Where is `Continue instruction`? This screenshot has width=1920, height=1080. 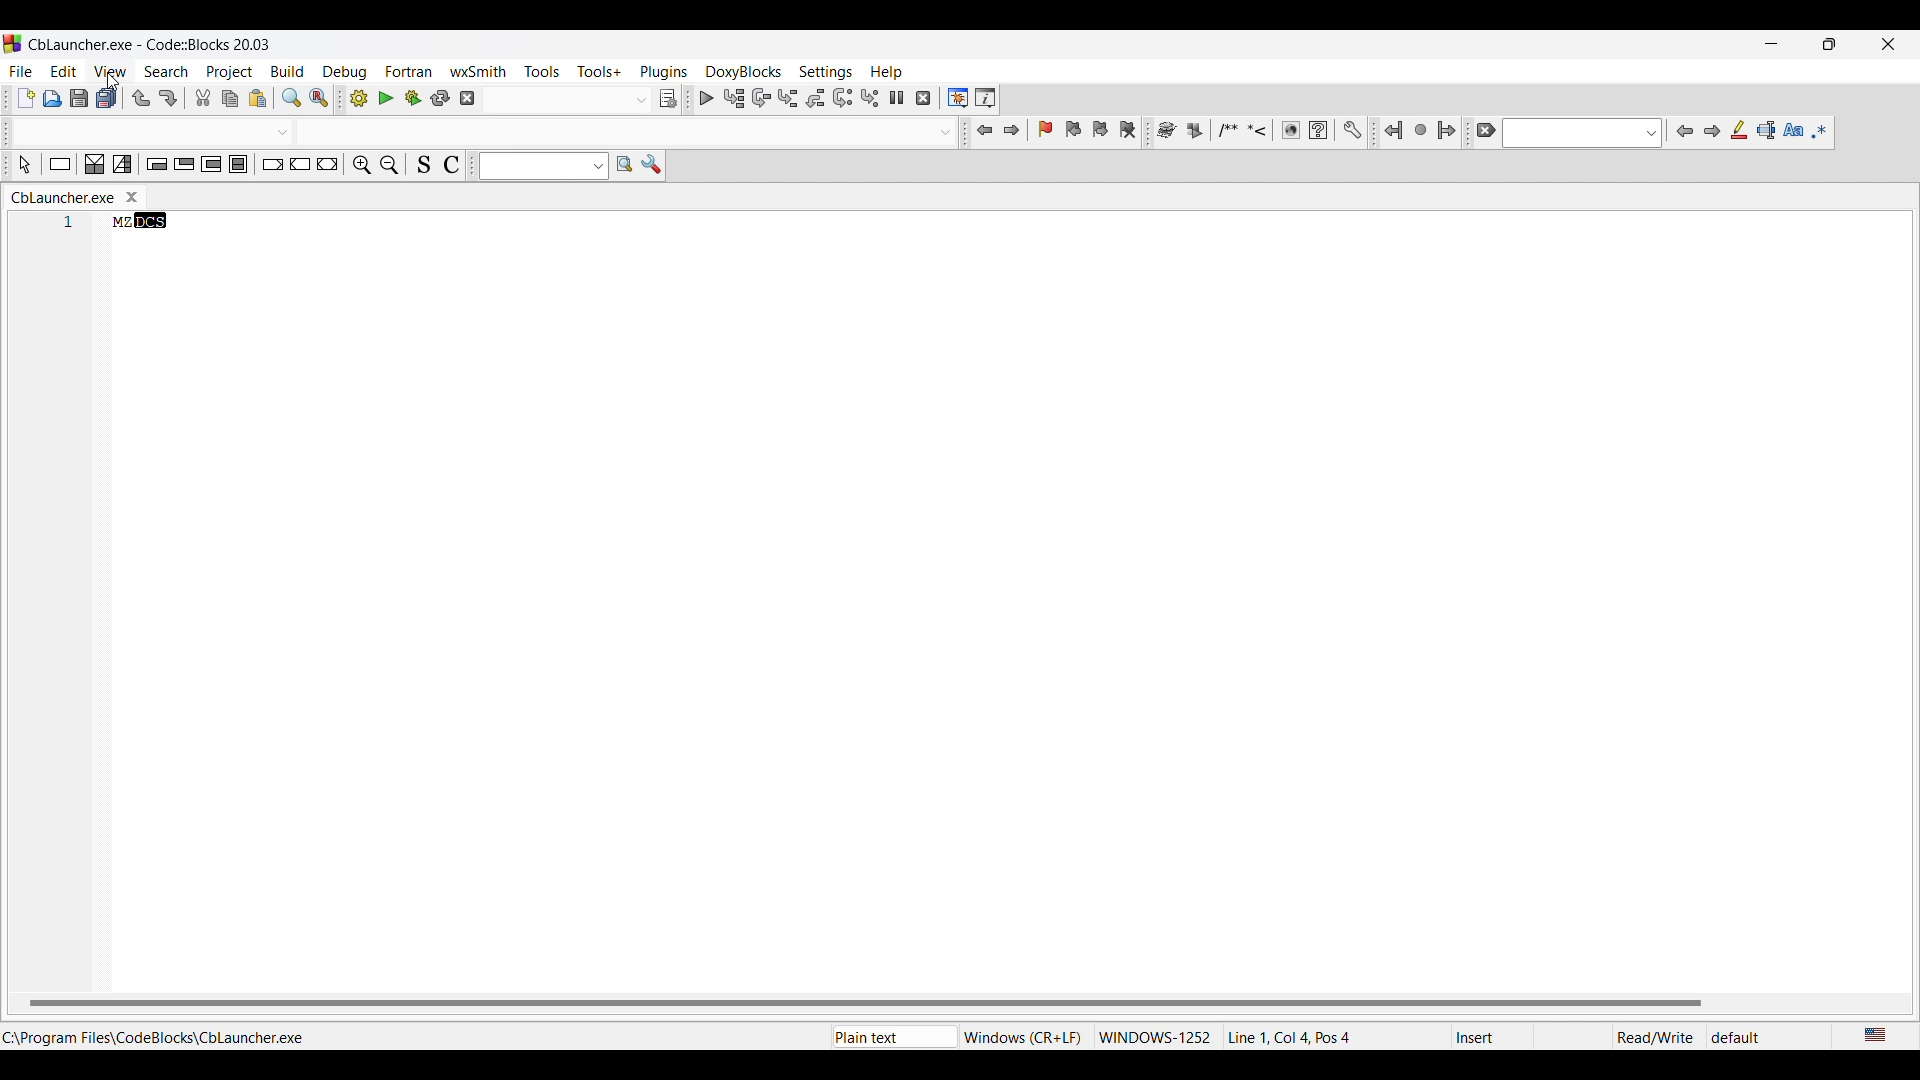
Continue instruction is located at coordinates (301, 164).